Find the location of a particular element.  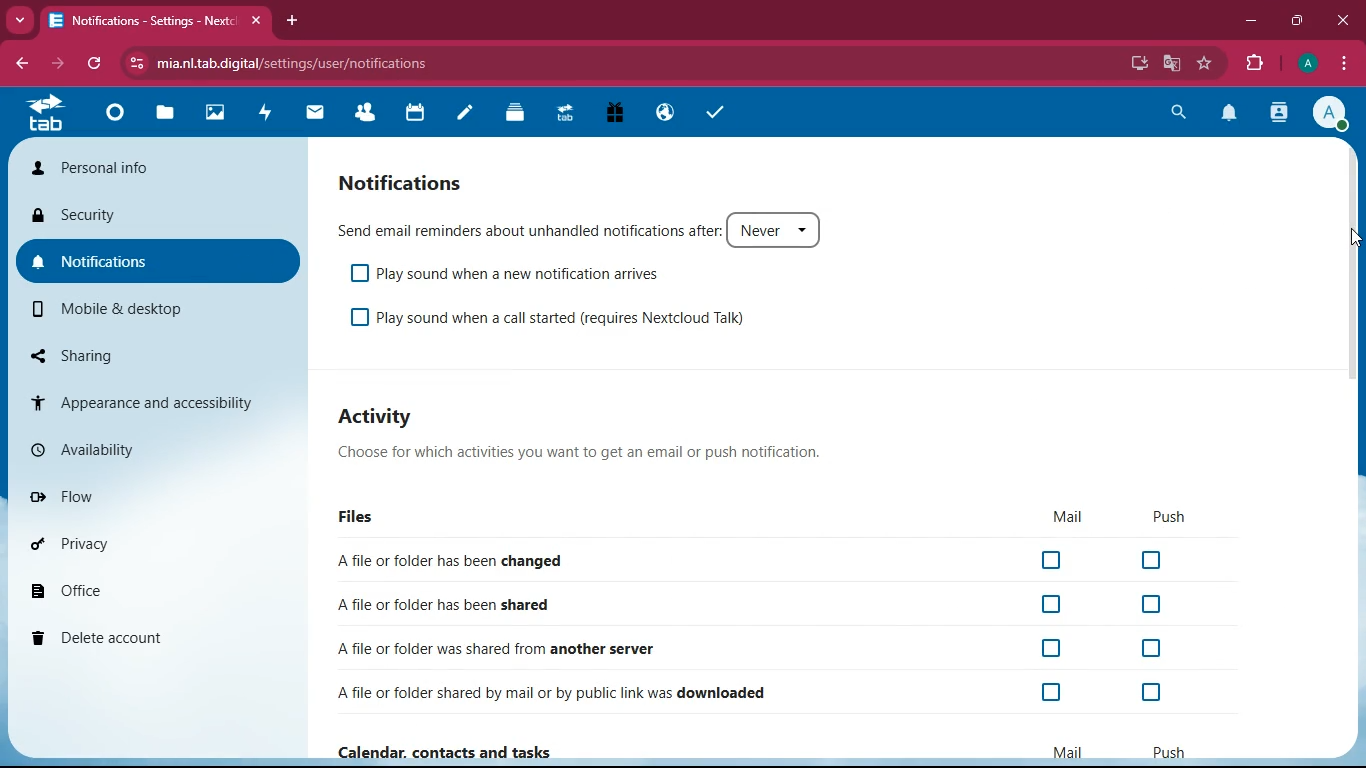

delete account is located at coordinates (151, 637).